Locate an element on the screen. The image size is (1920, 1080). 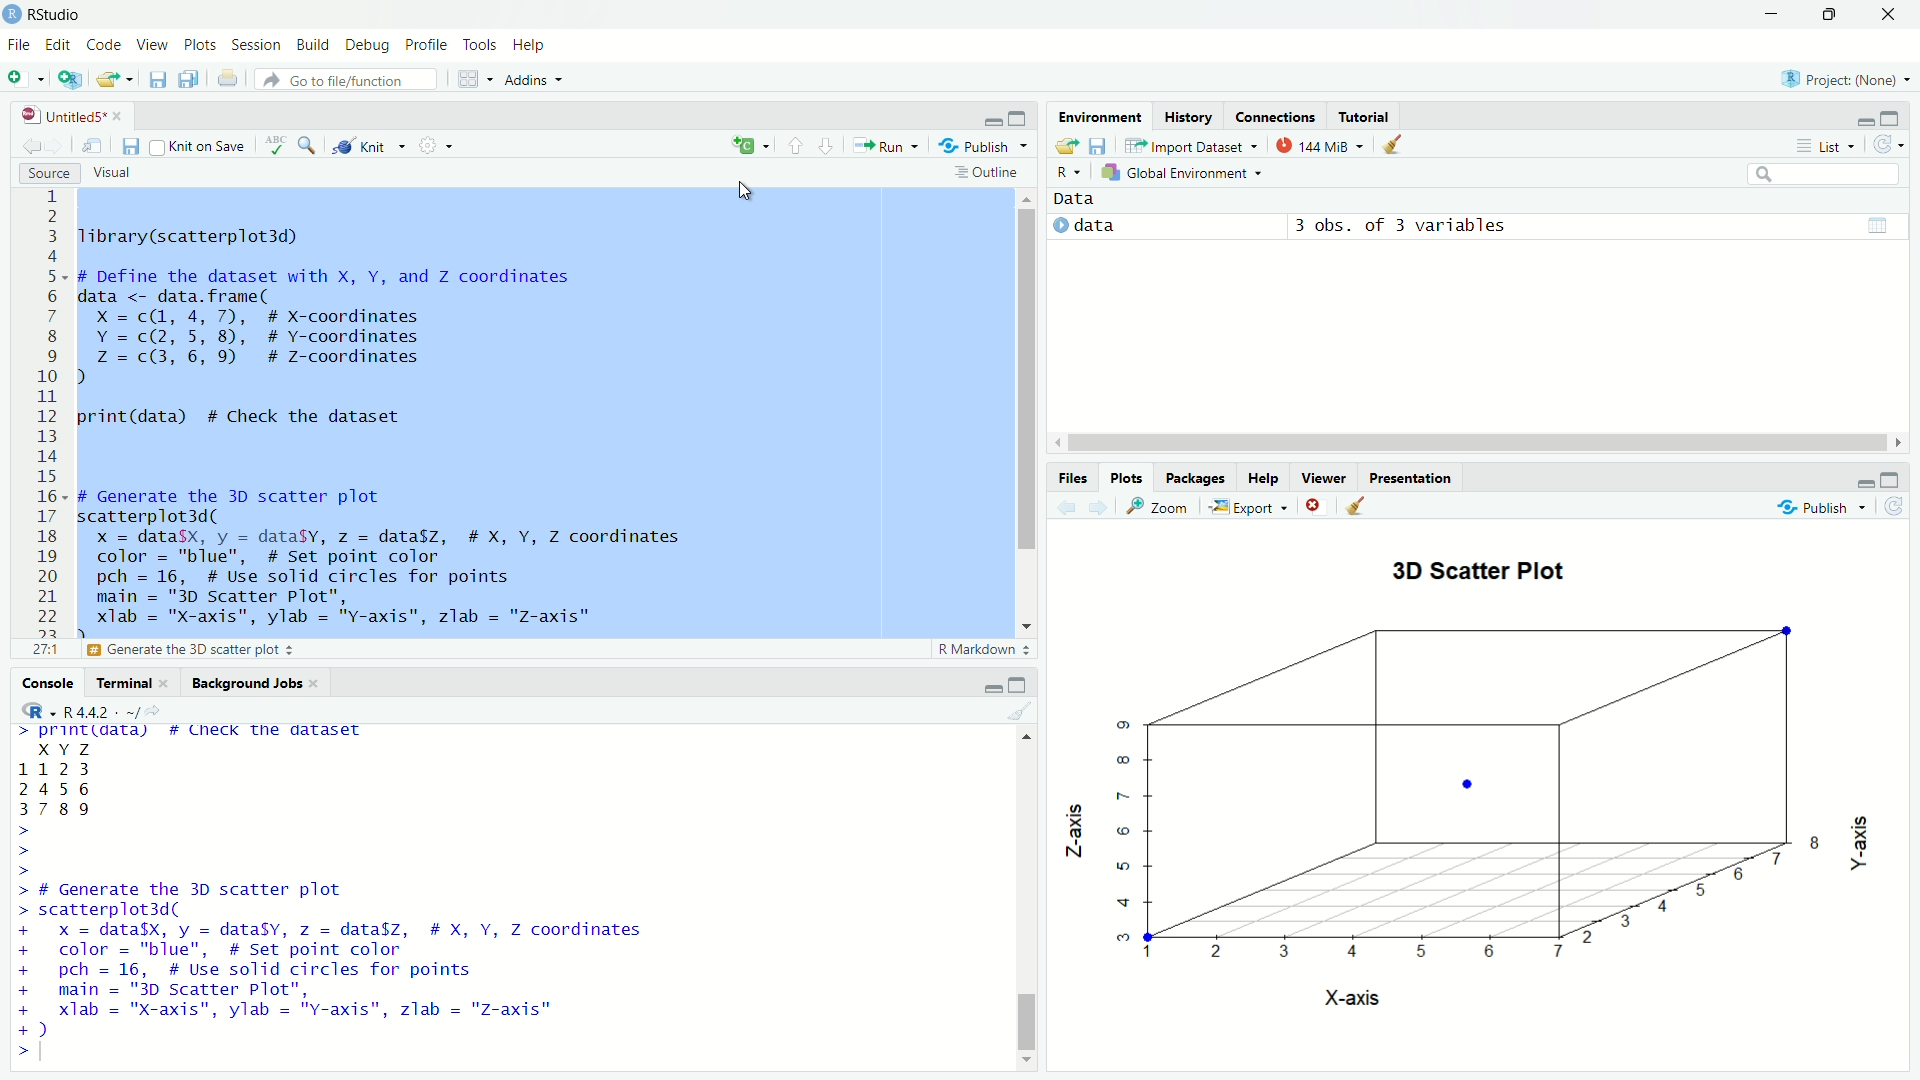
maximize is located at coordinates (1019, 683).